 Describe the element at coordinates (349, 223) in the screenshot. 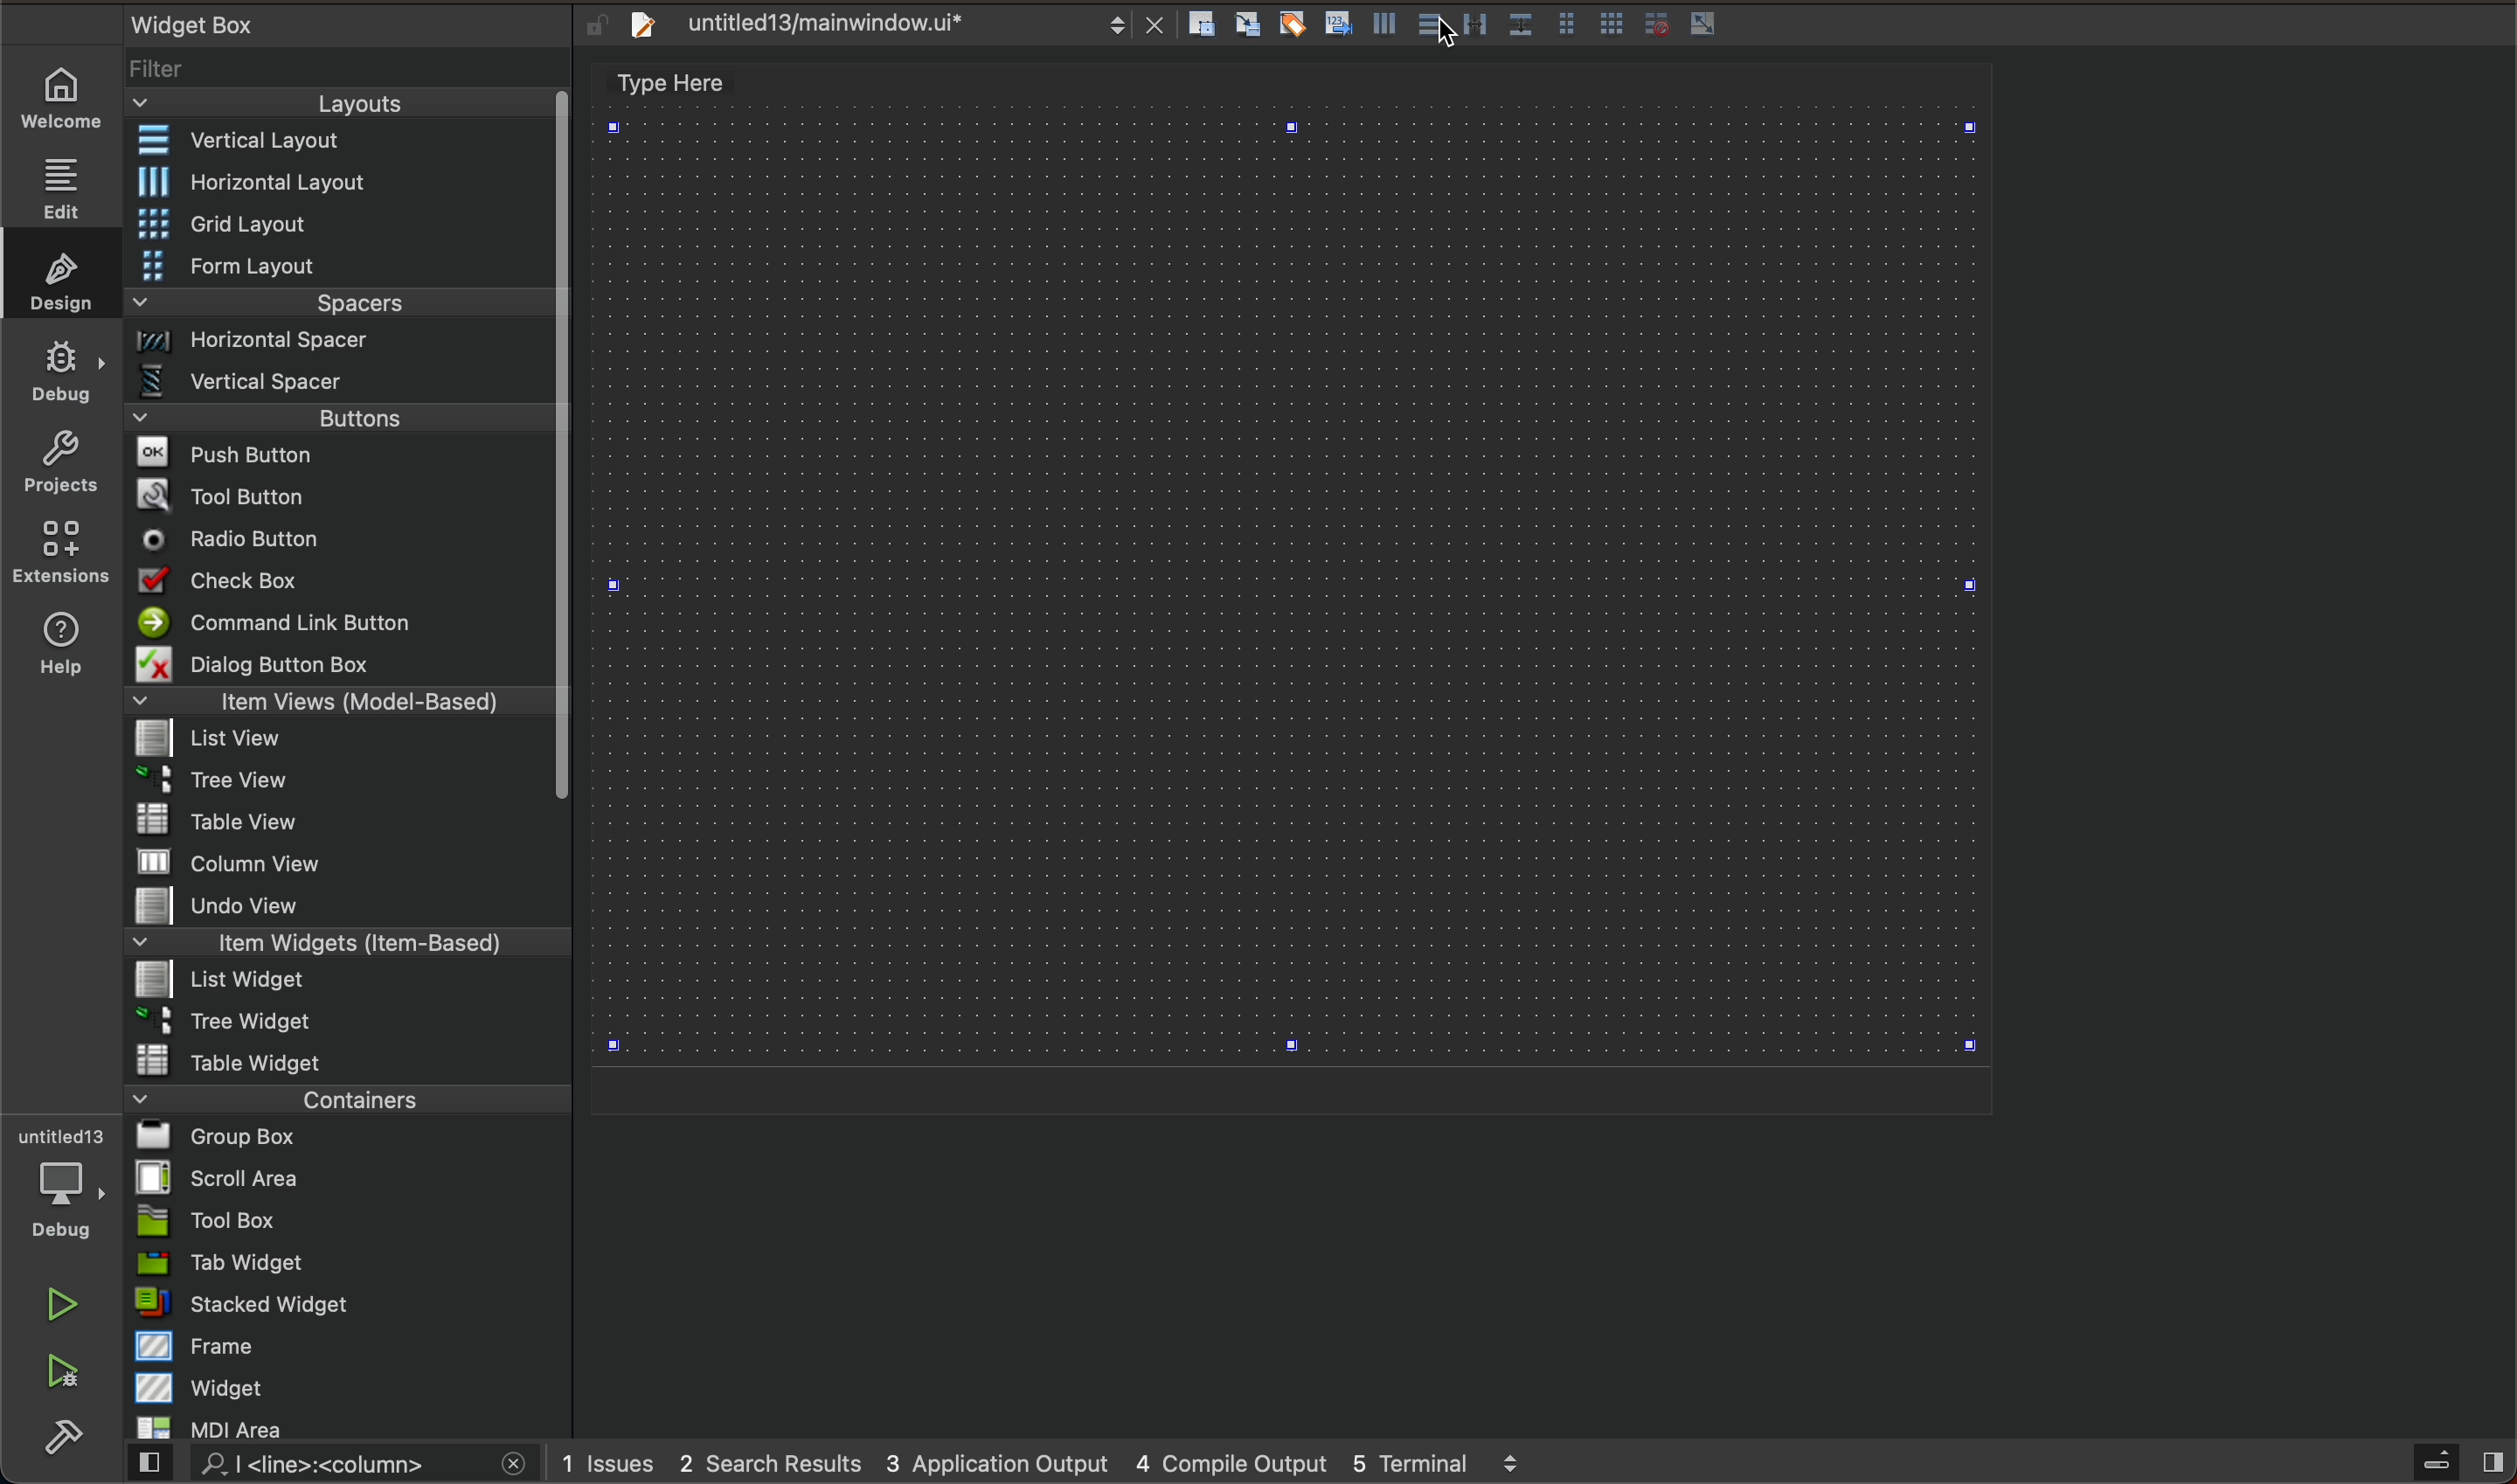

I see `grid layout` at that location.